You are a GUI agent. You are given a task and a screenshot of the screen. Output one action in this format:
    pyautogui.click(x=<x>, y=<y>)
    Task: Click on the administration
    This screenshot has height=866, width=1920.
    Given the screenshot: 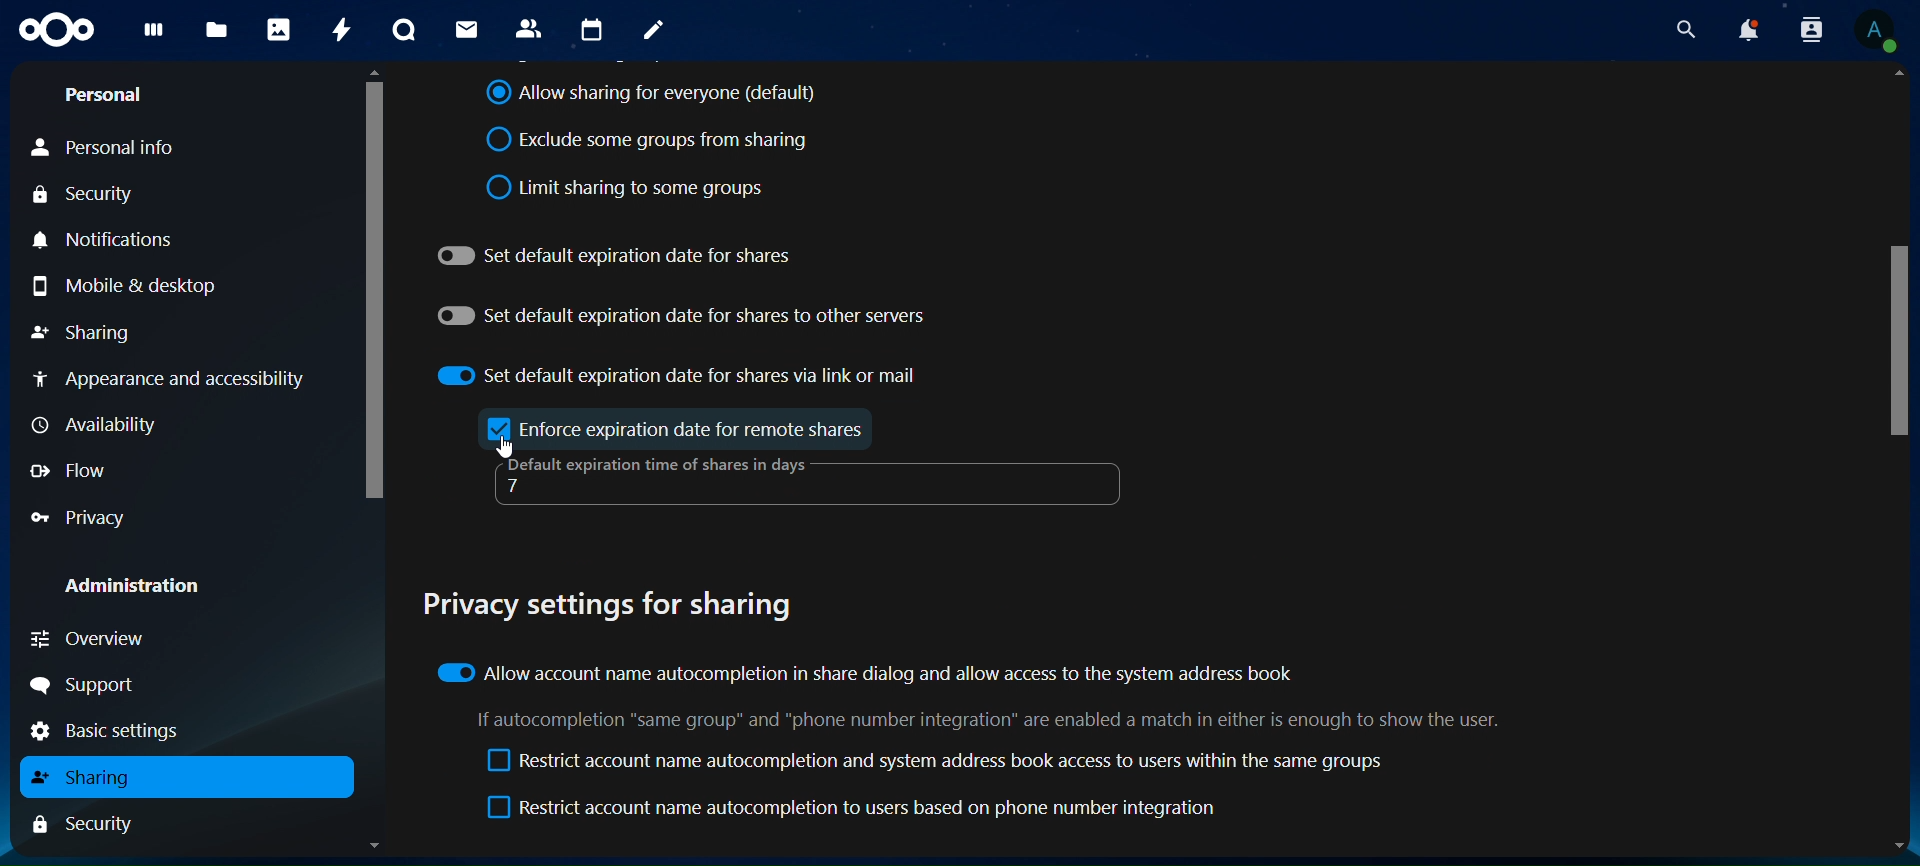 What is the action you would take?
    pyautogui.click(x=130, y=581)
    